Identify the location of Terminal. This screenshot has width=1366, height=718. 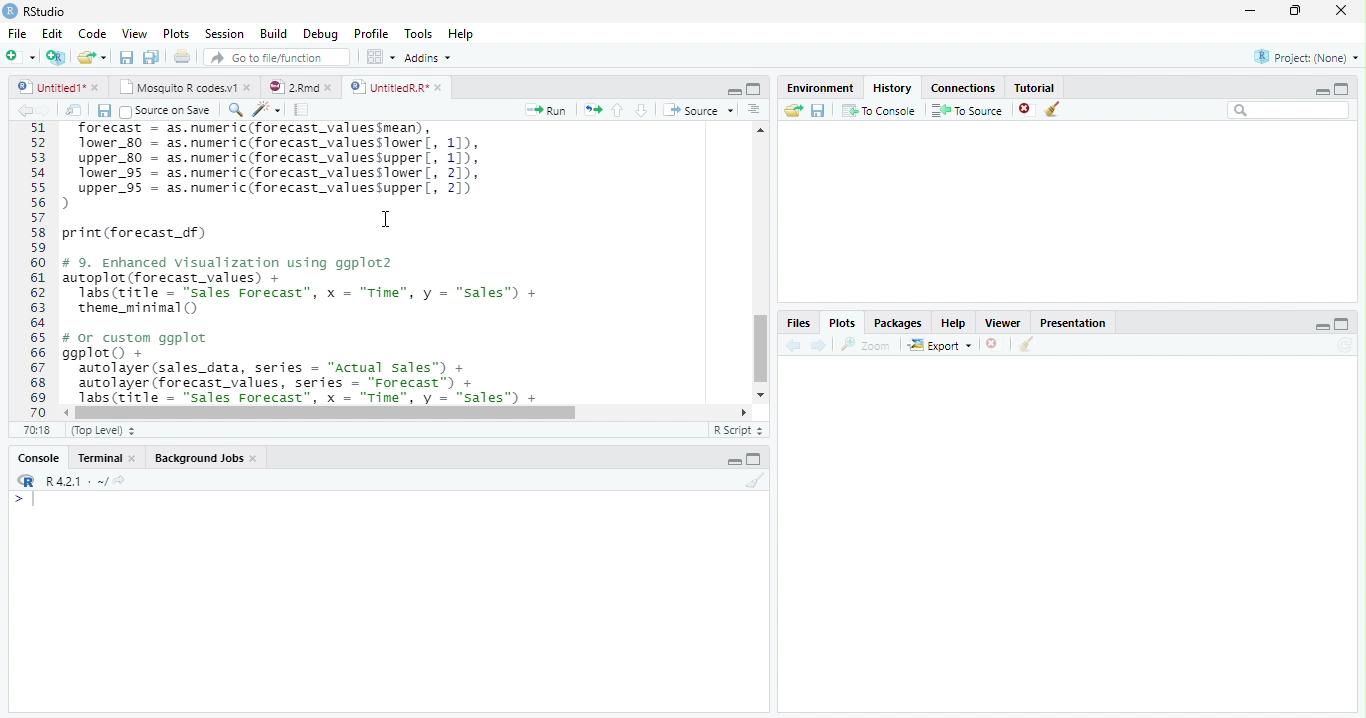
(106, 457).